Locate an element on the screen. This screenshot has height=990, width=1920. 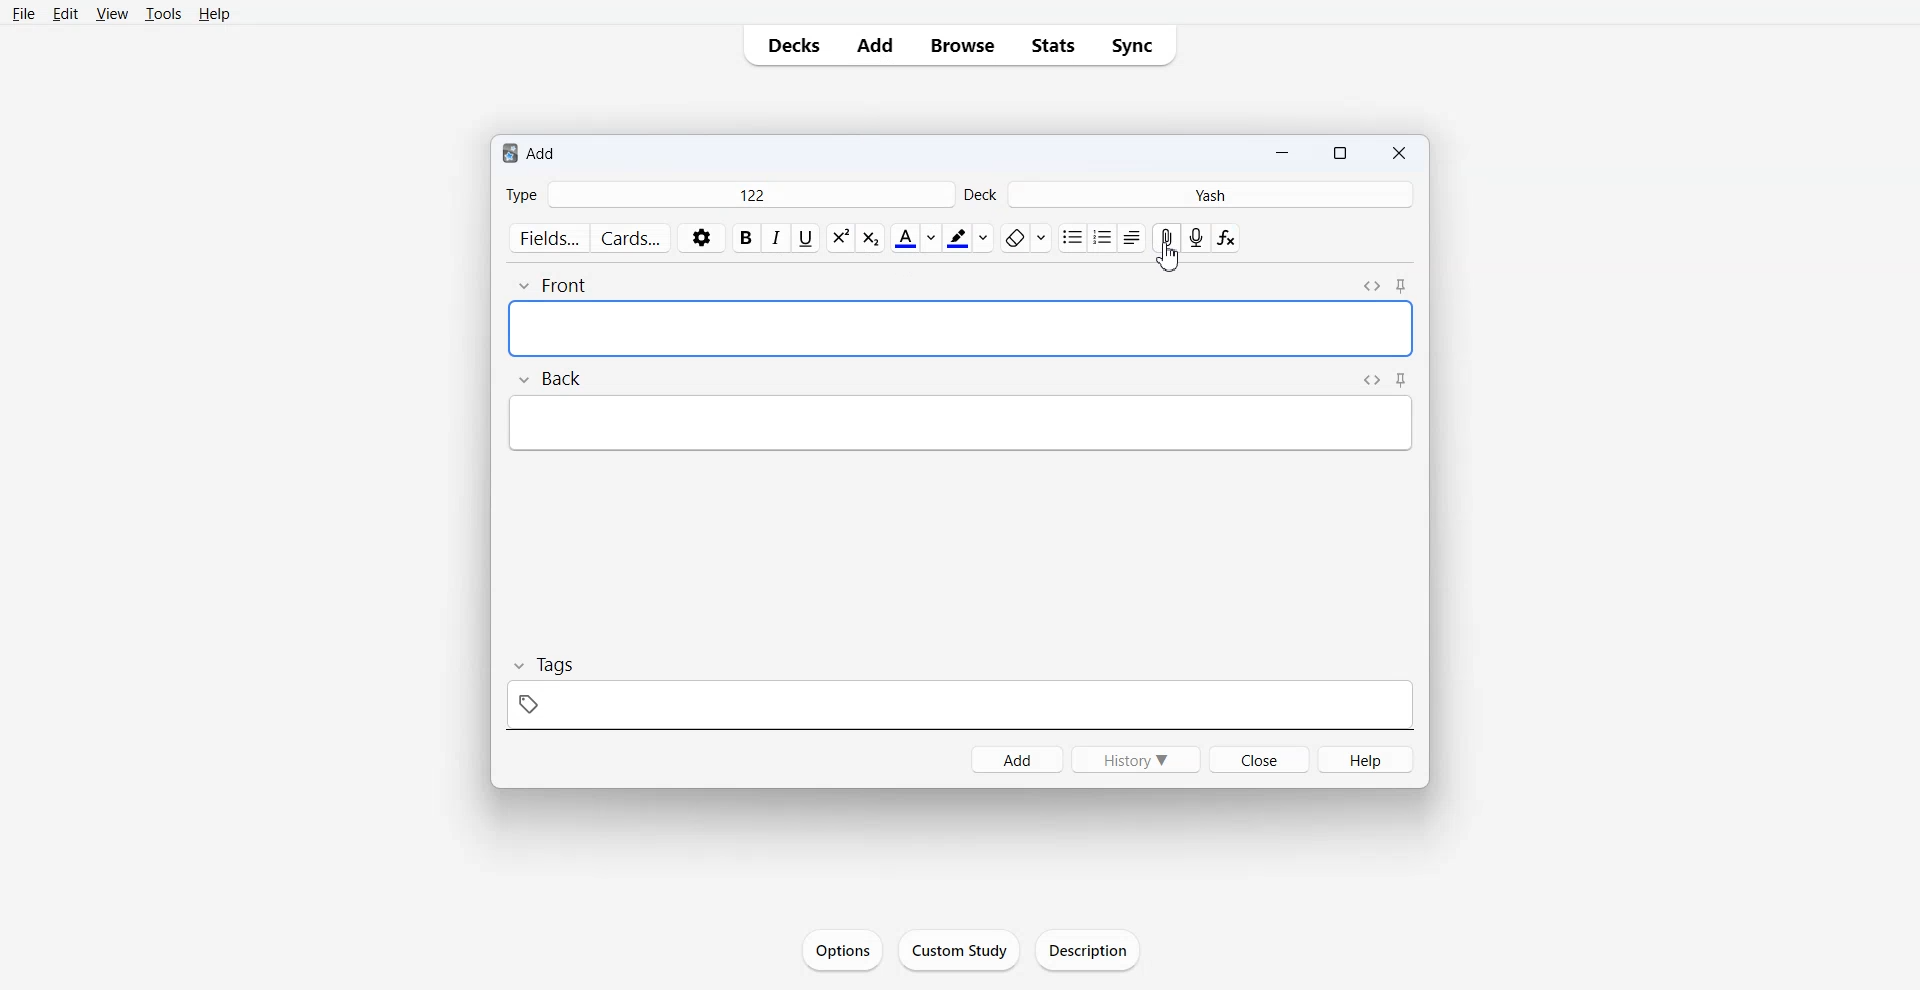
Toggle sticky is located at coordinates (1403, 288).